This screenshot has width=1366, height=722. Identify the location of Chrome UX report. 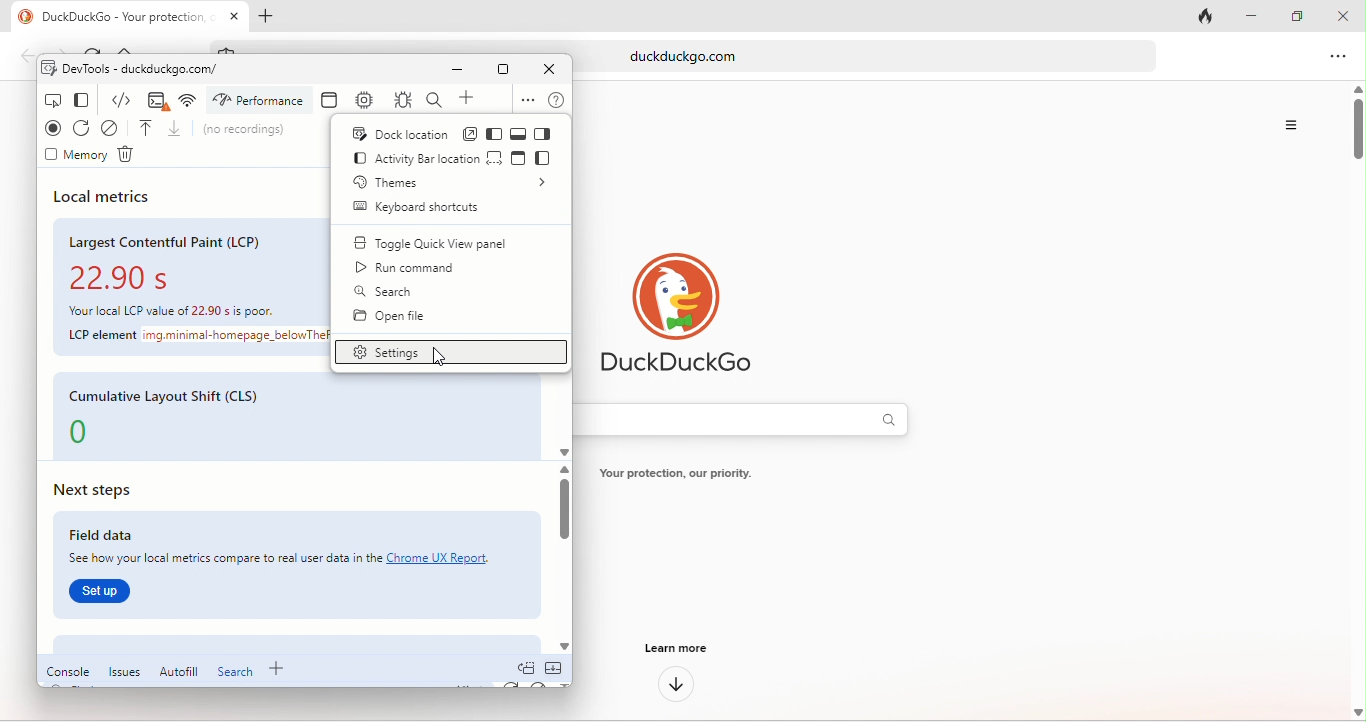
(437, 559).